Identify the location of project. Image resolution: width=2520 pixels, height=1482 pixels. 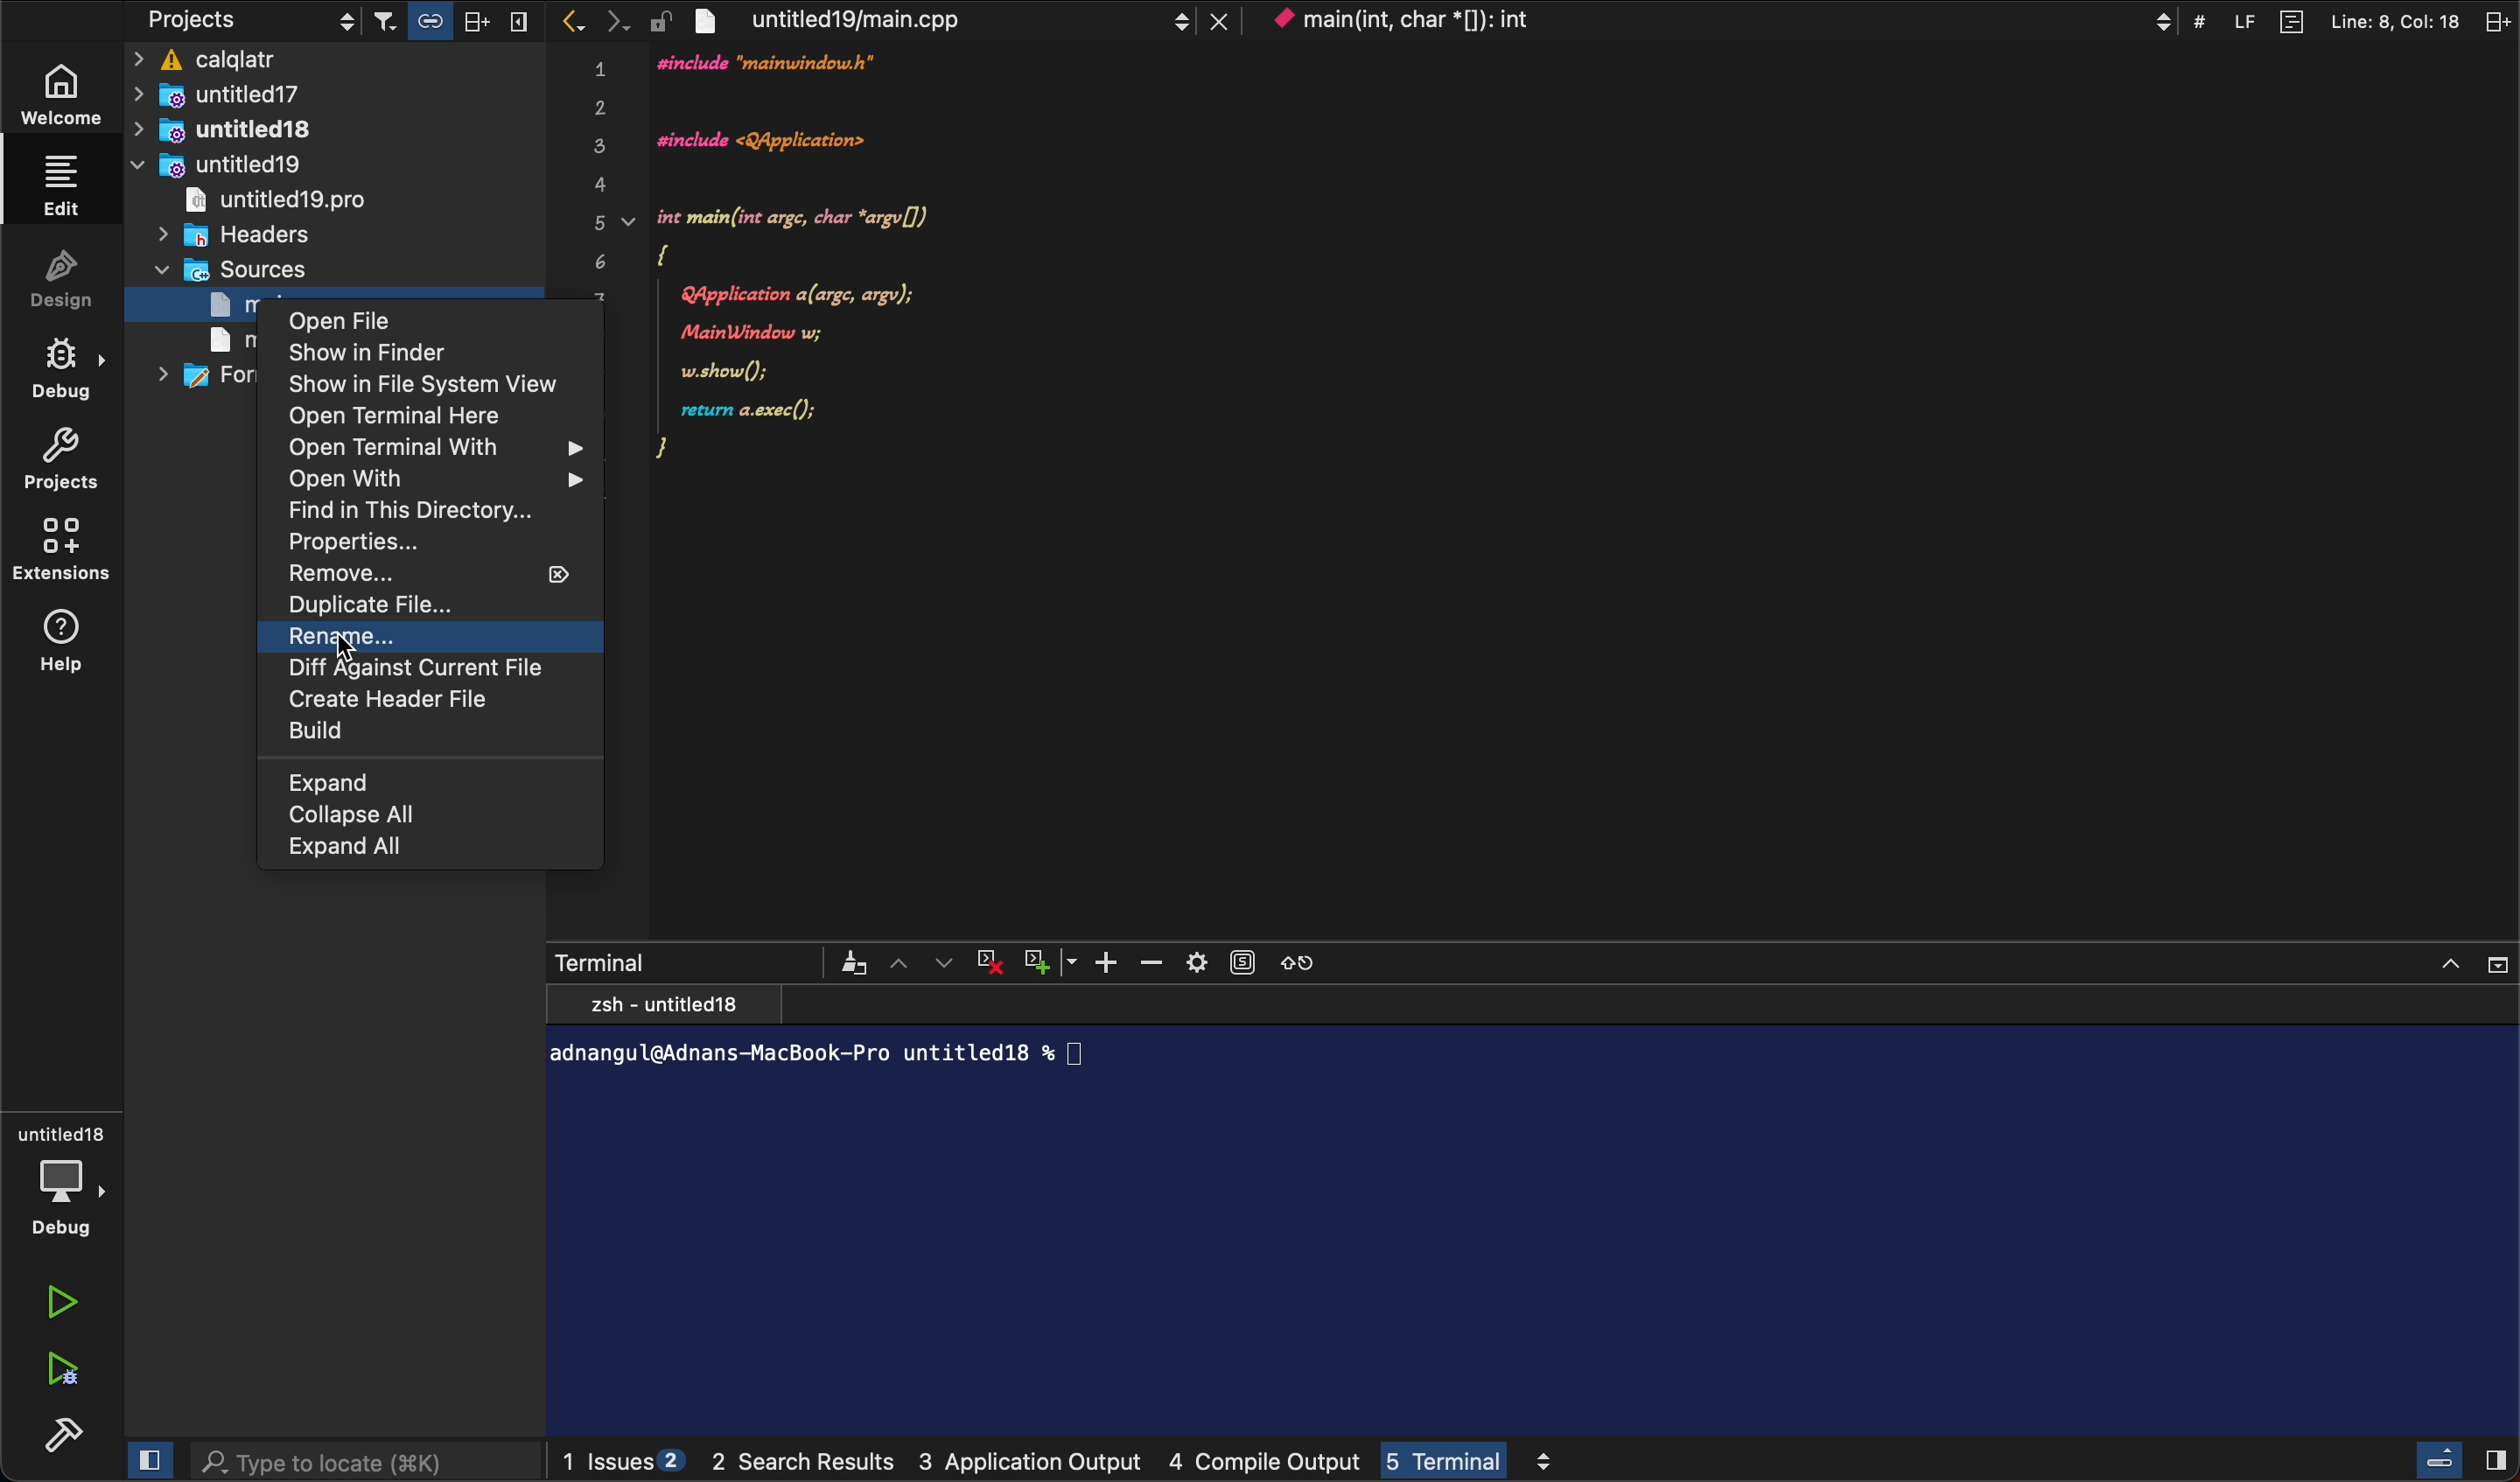
(73, 463).